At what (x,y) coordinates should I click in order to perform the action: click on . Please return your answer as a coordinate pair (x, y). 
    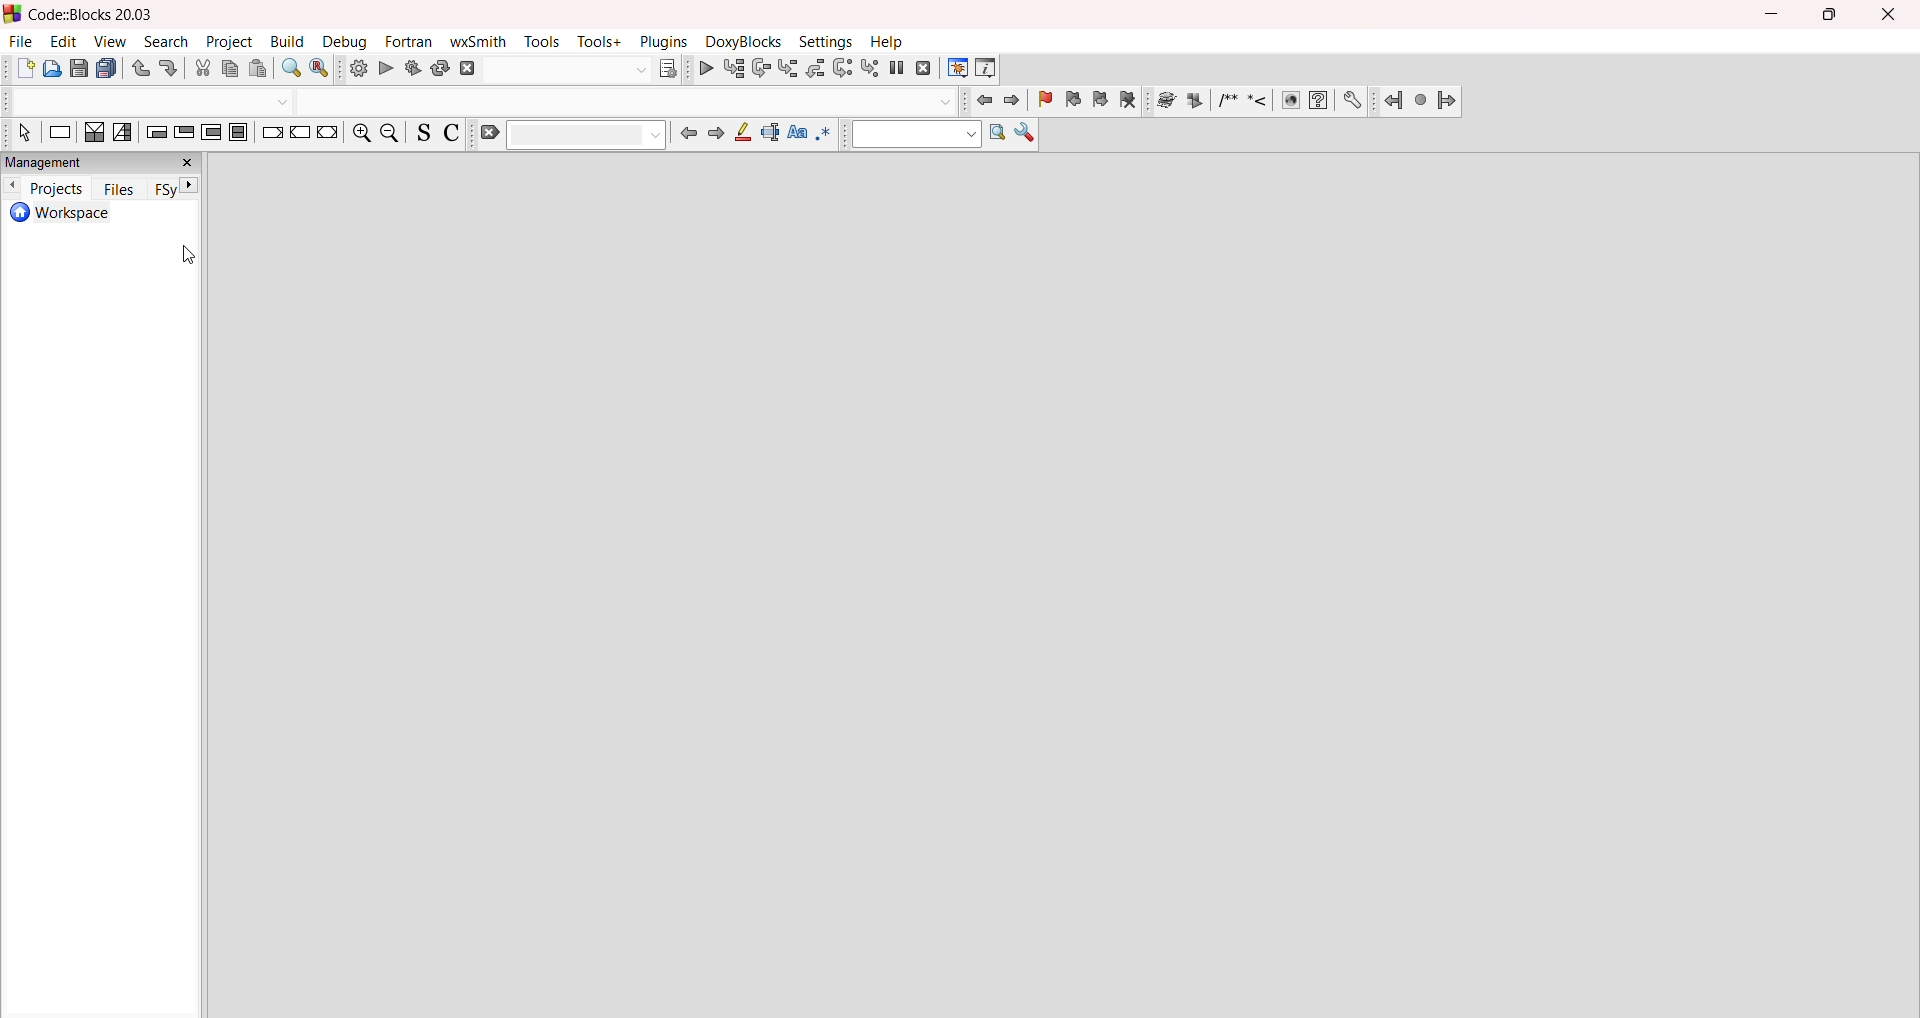
    Looking at the image, I should click on (161, 188).